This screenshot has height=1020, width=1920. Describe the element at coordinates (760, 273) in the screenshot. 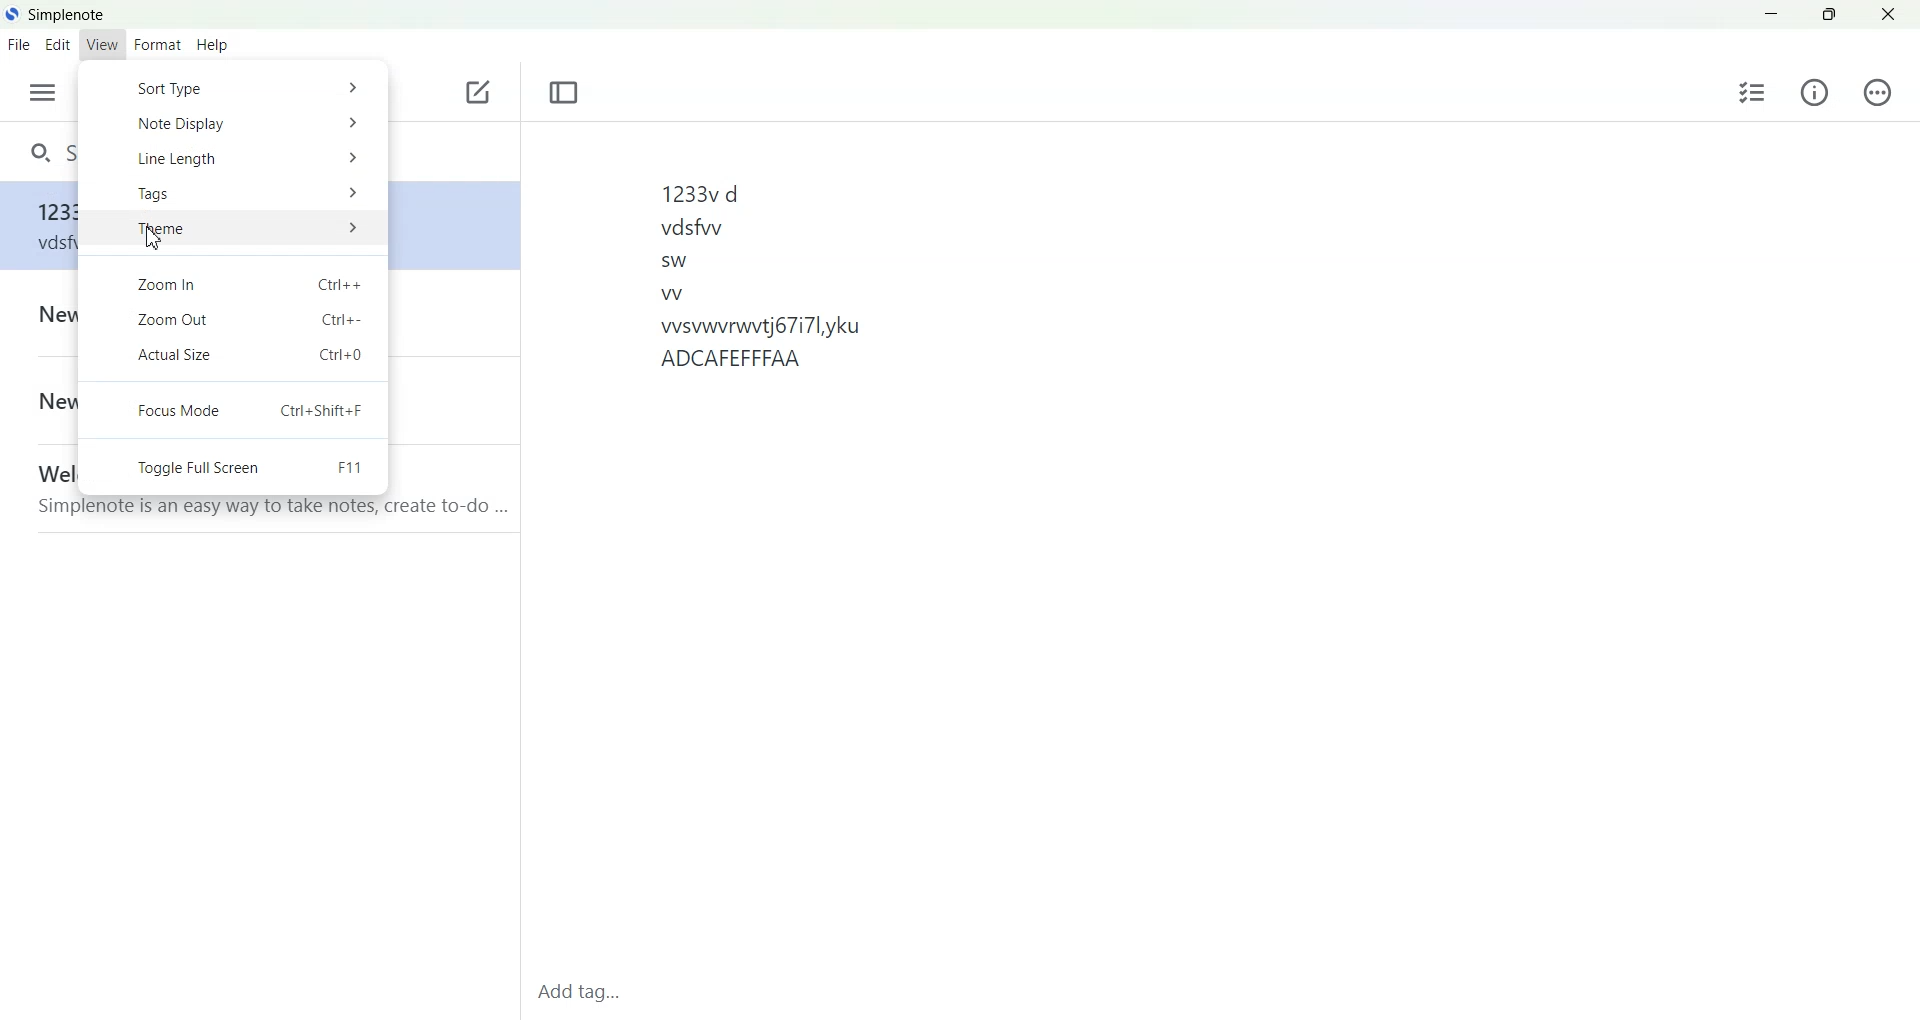

I see `1233vd

vdsfwwy

sw

w
vsvwvrwvtj67i7lyku
ADCAFEFFFAA` at that location.